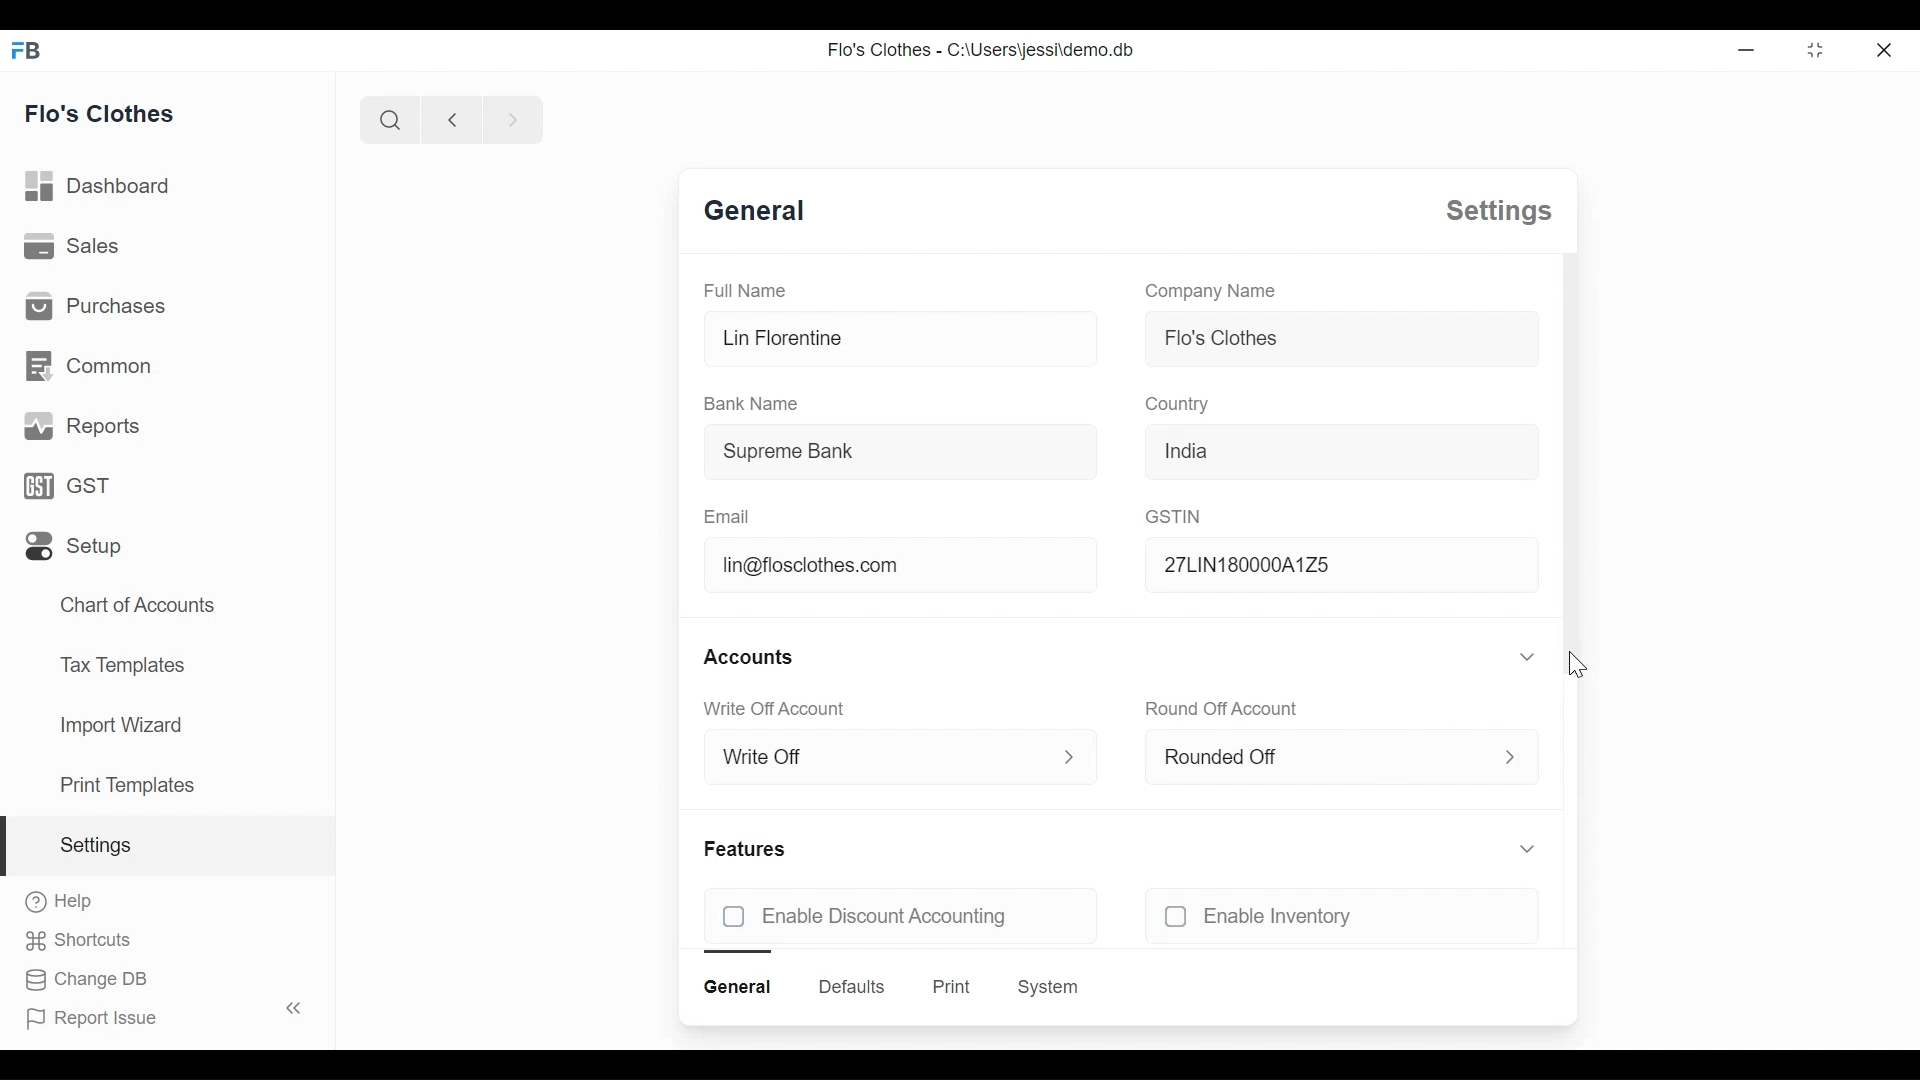 The height and width of the screenshot is (1080, 1920). What do you see at coordinates (877, 758) in the screenshot?
I see `Write Off` at bounding box center [877, 758].